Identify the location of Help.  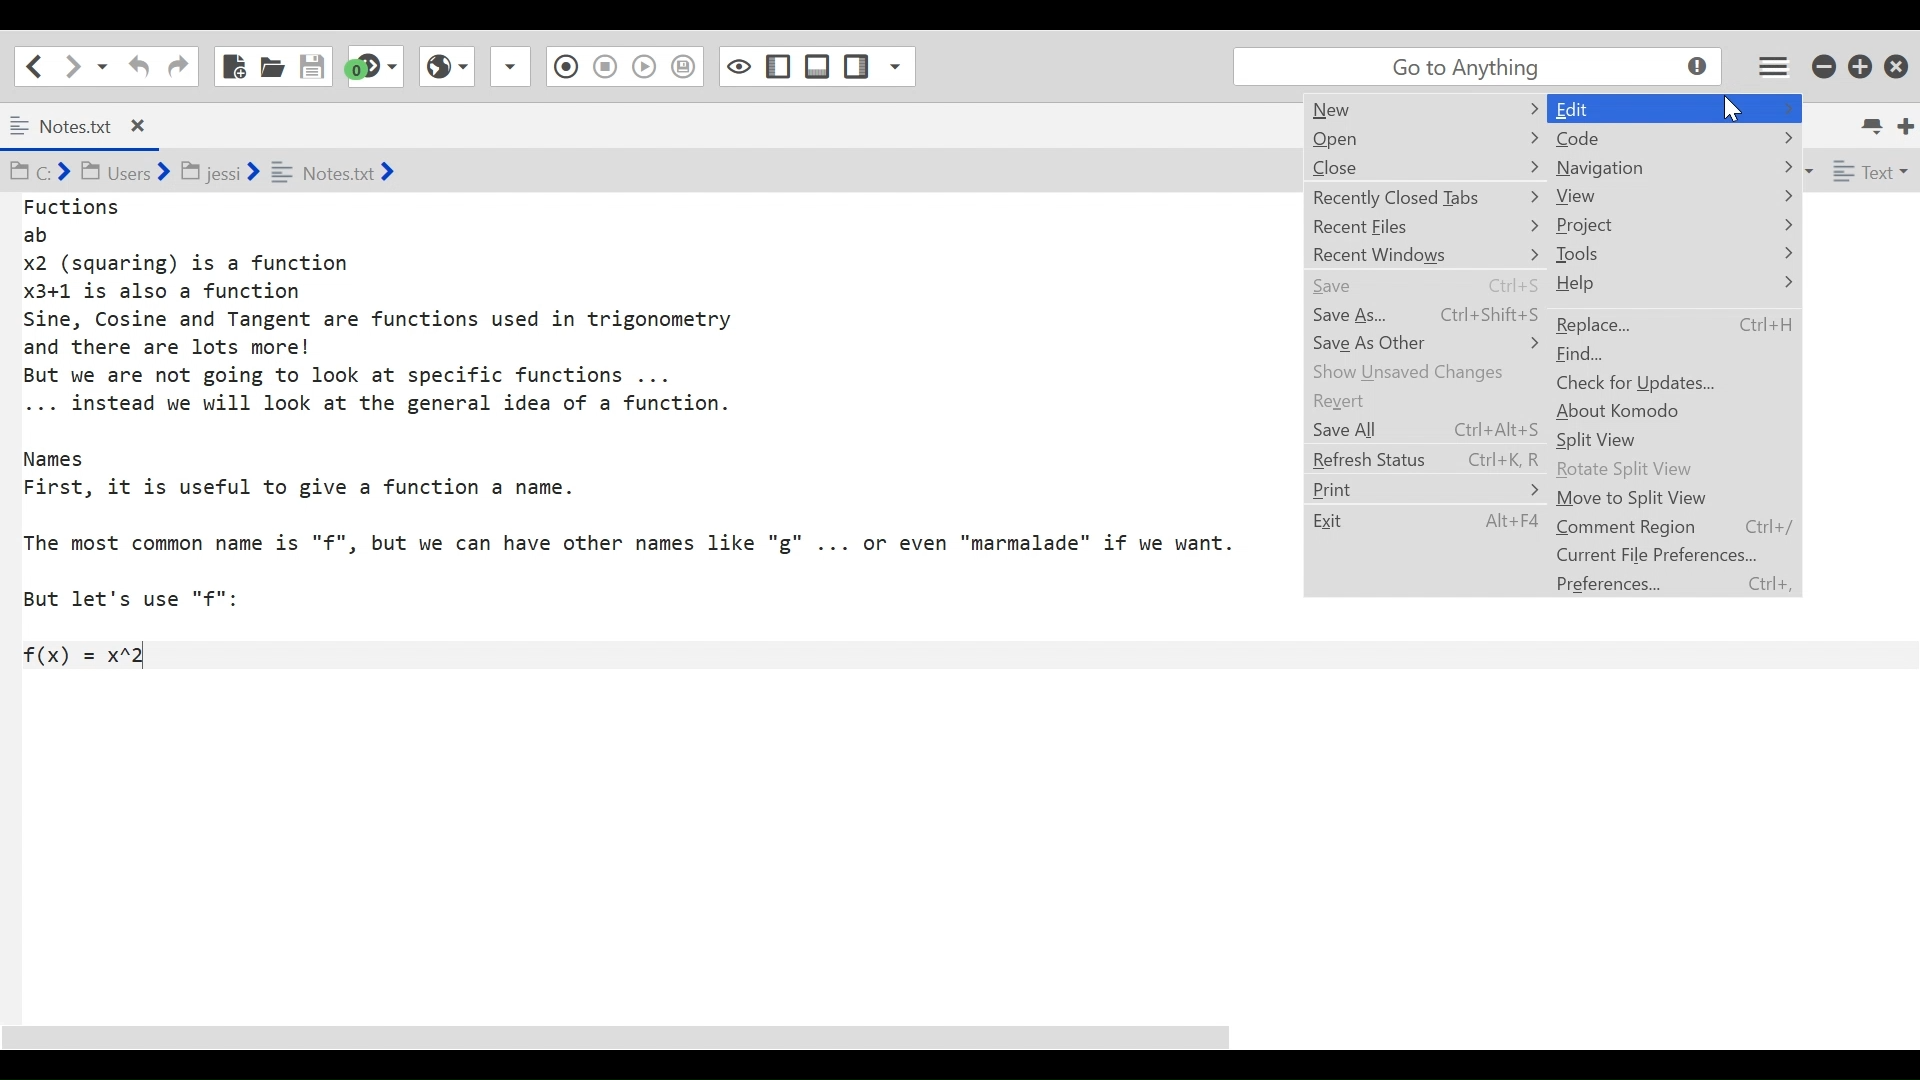
(1637, 285).